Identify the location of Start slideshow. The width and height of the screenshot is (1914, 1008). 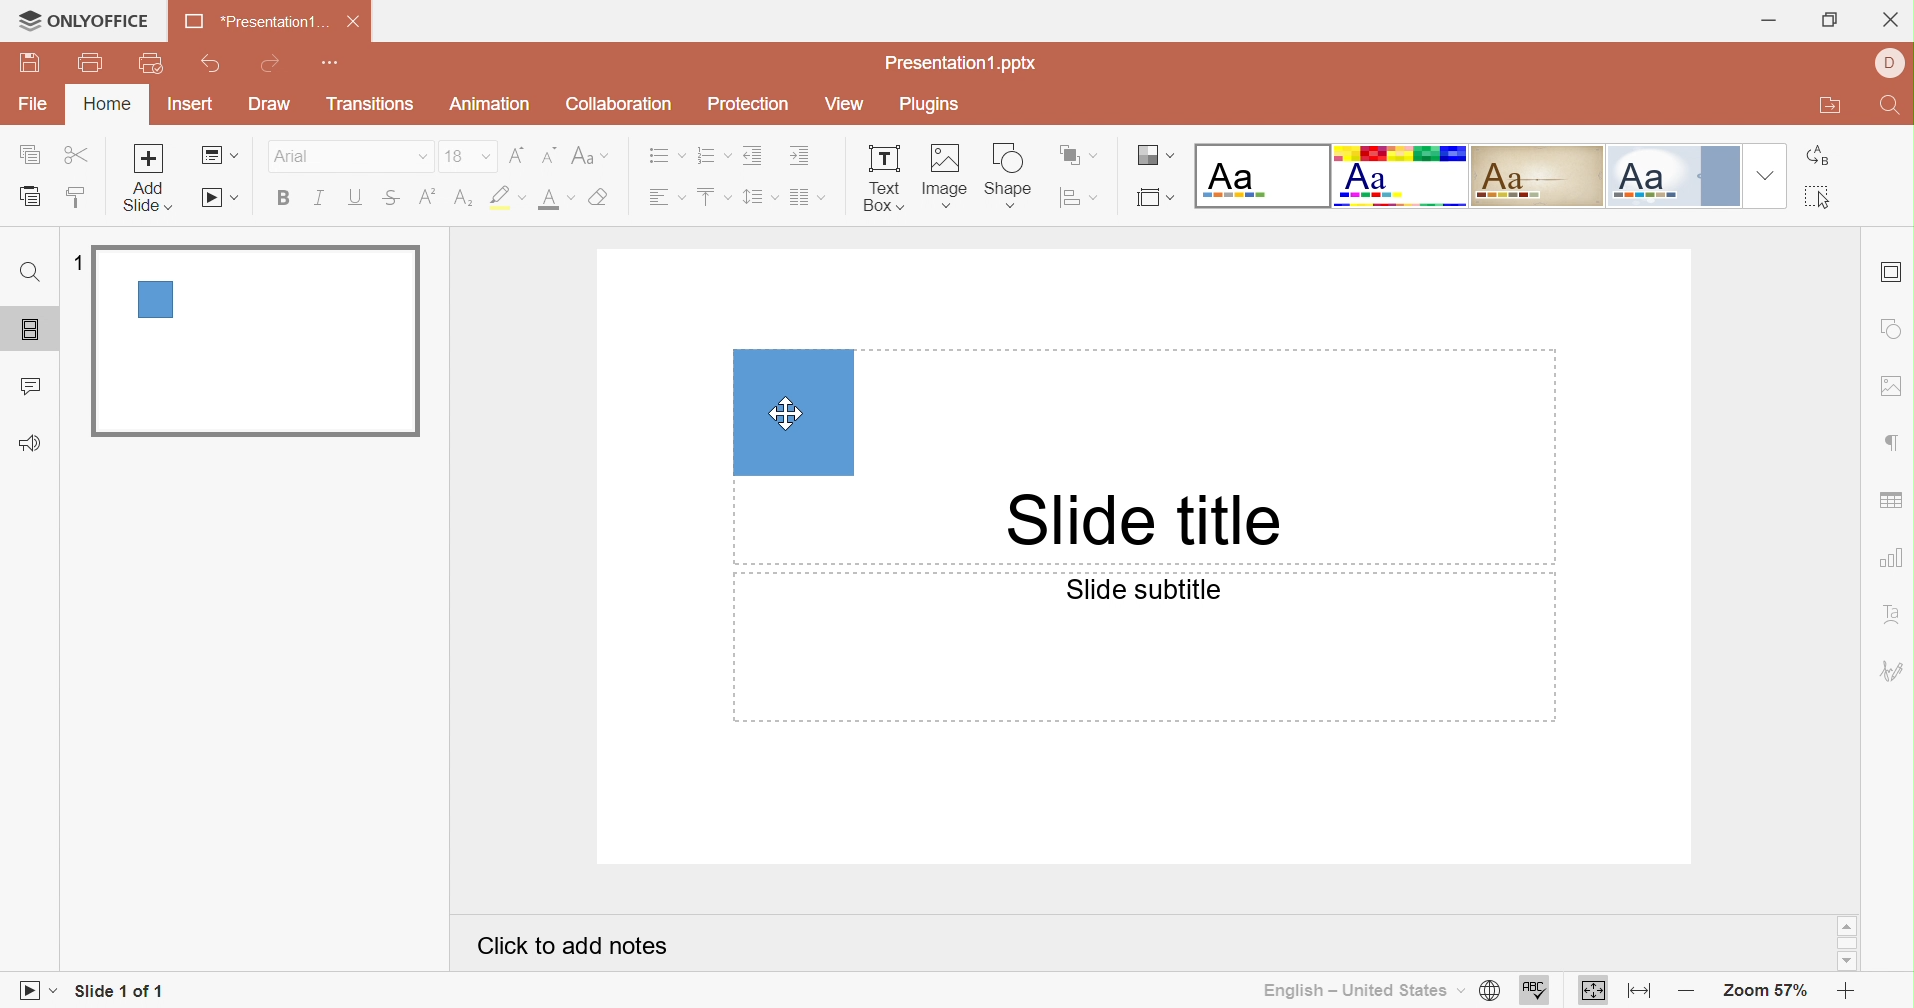
(221, 199).